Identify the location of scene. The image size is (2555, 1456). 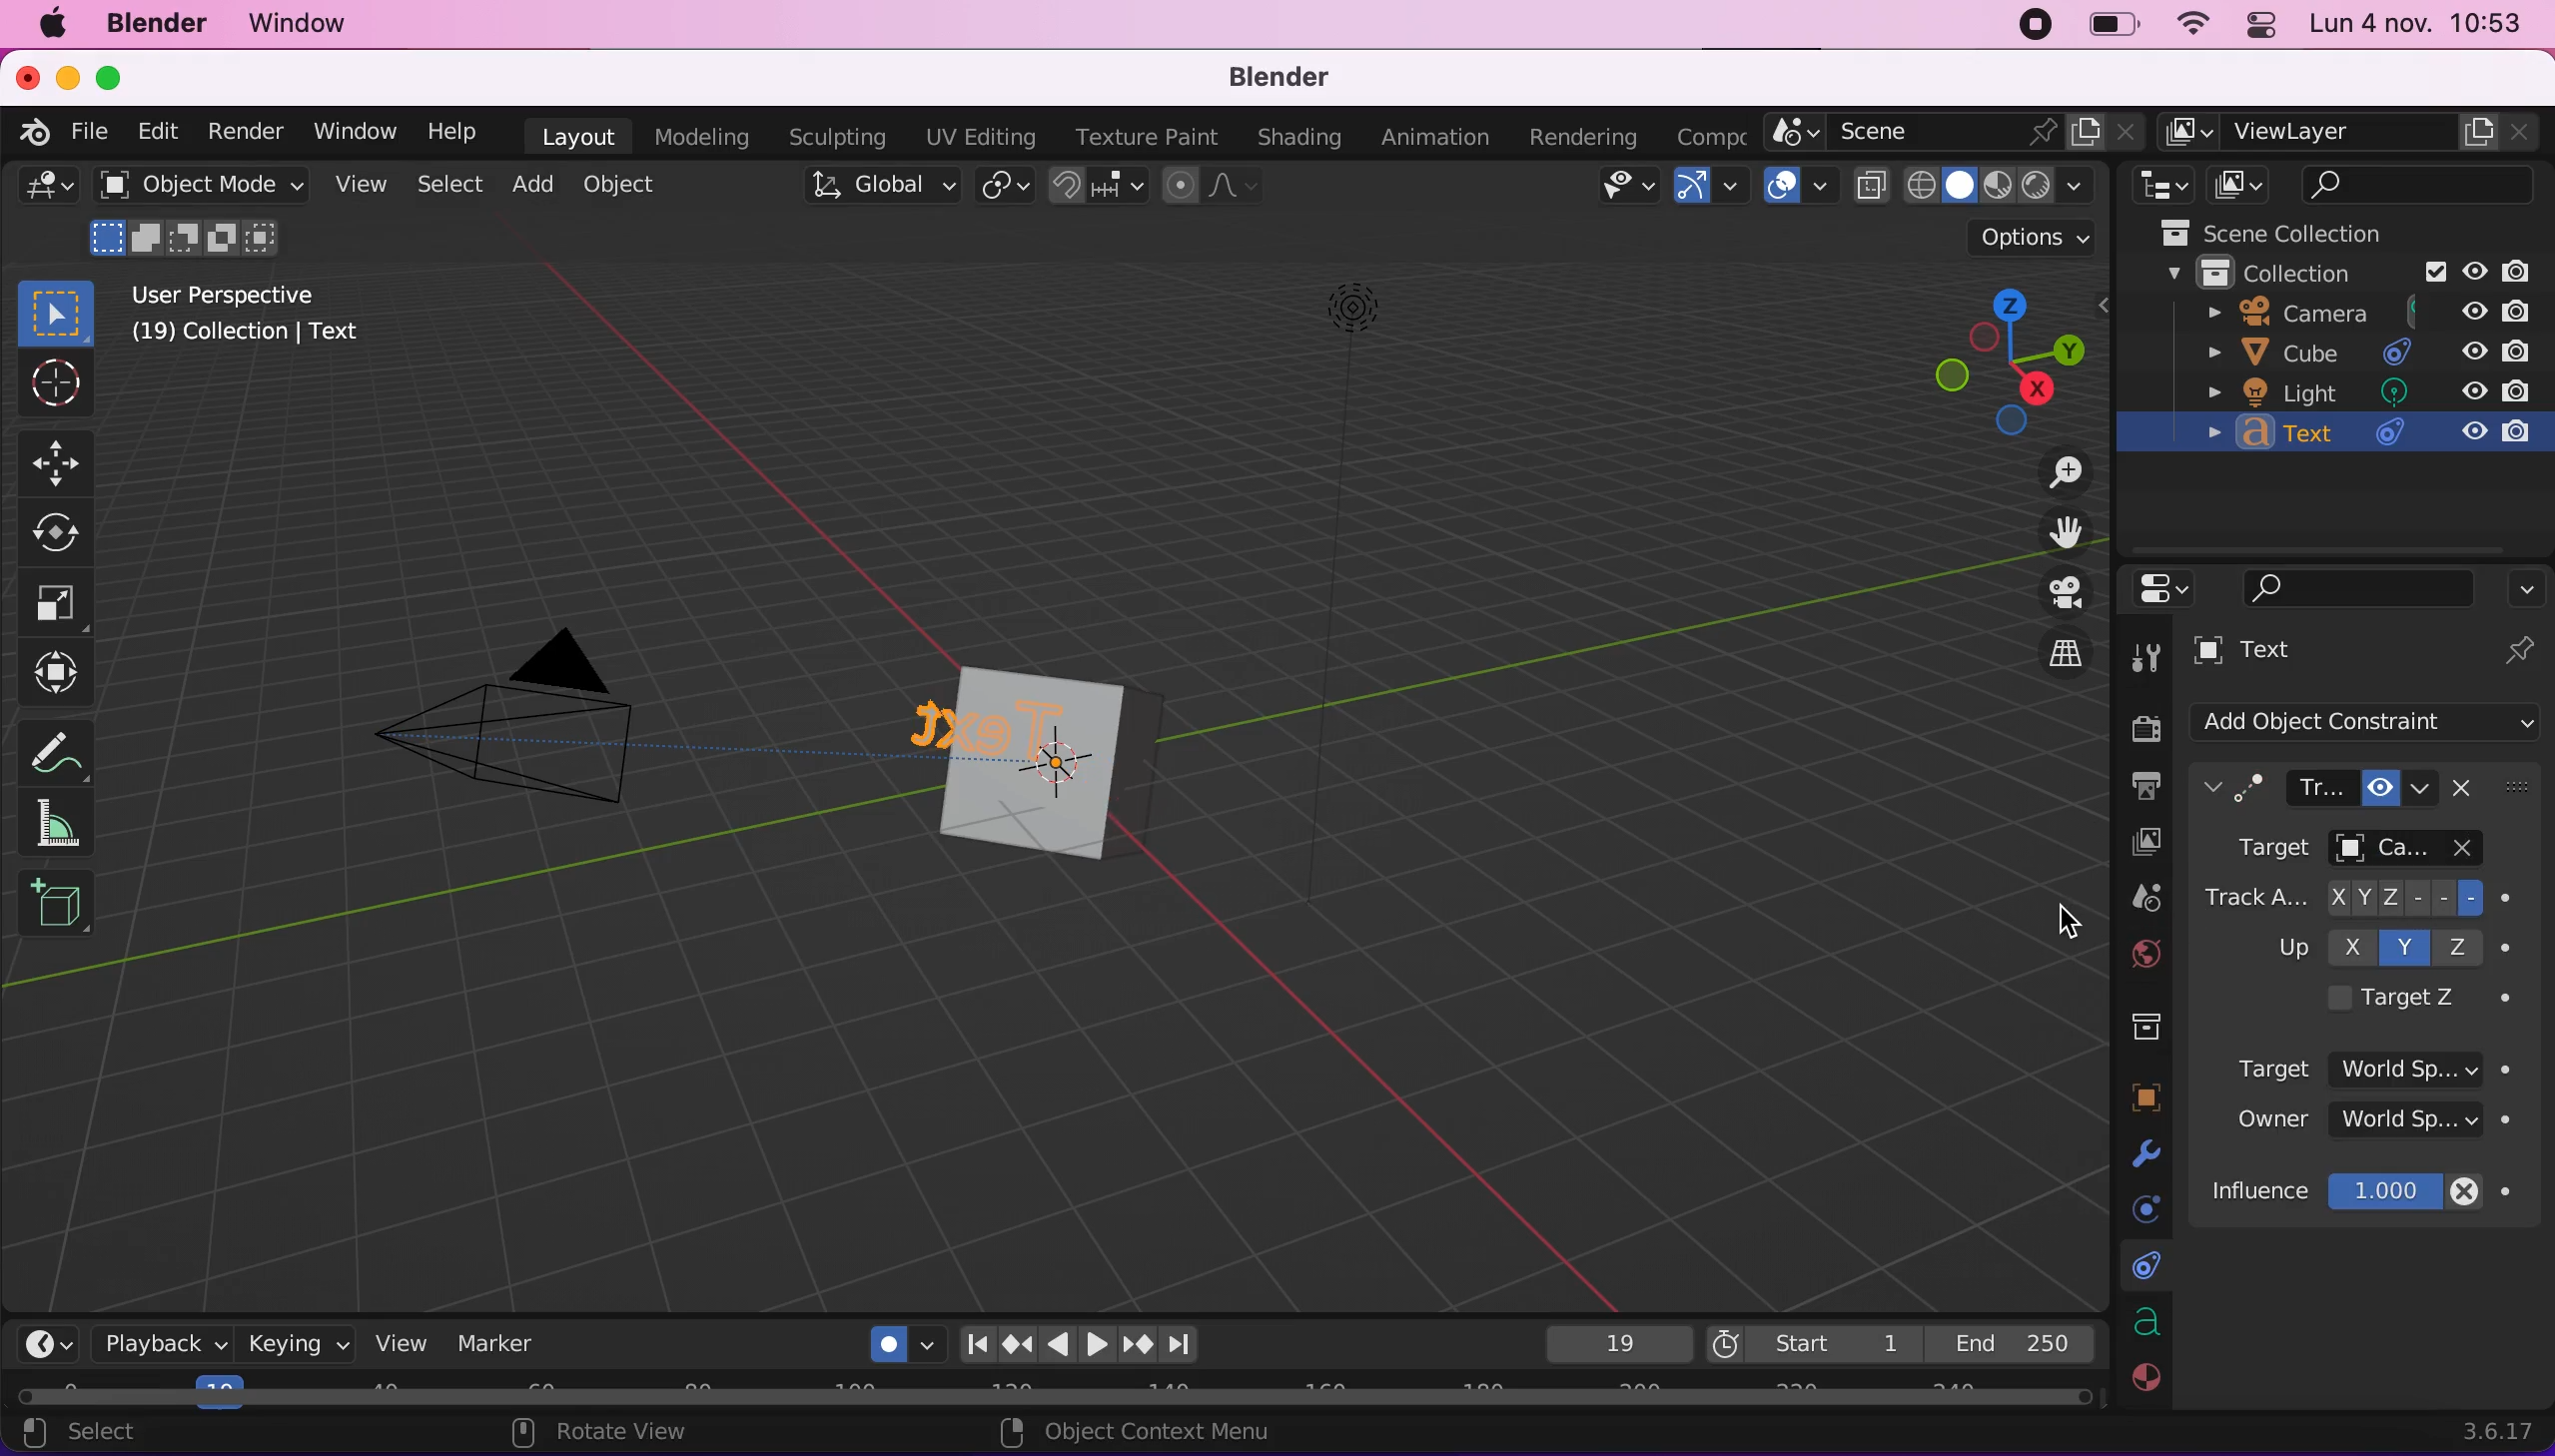
(2146, 897).